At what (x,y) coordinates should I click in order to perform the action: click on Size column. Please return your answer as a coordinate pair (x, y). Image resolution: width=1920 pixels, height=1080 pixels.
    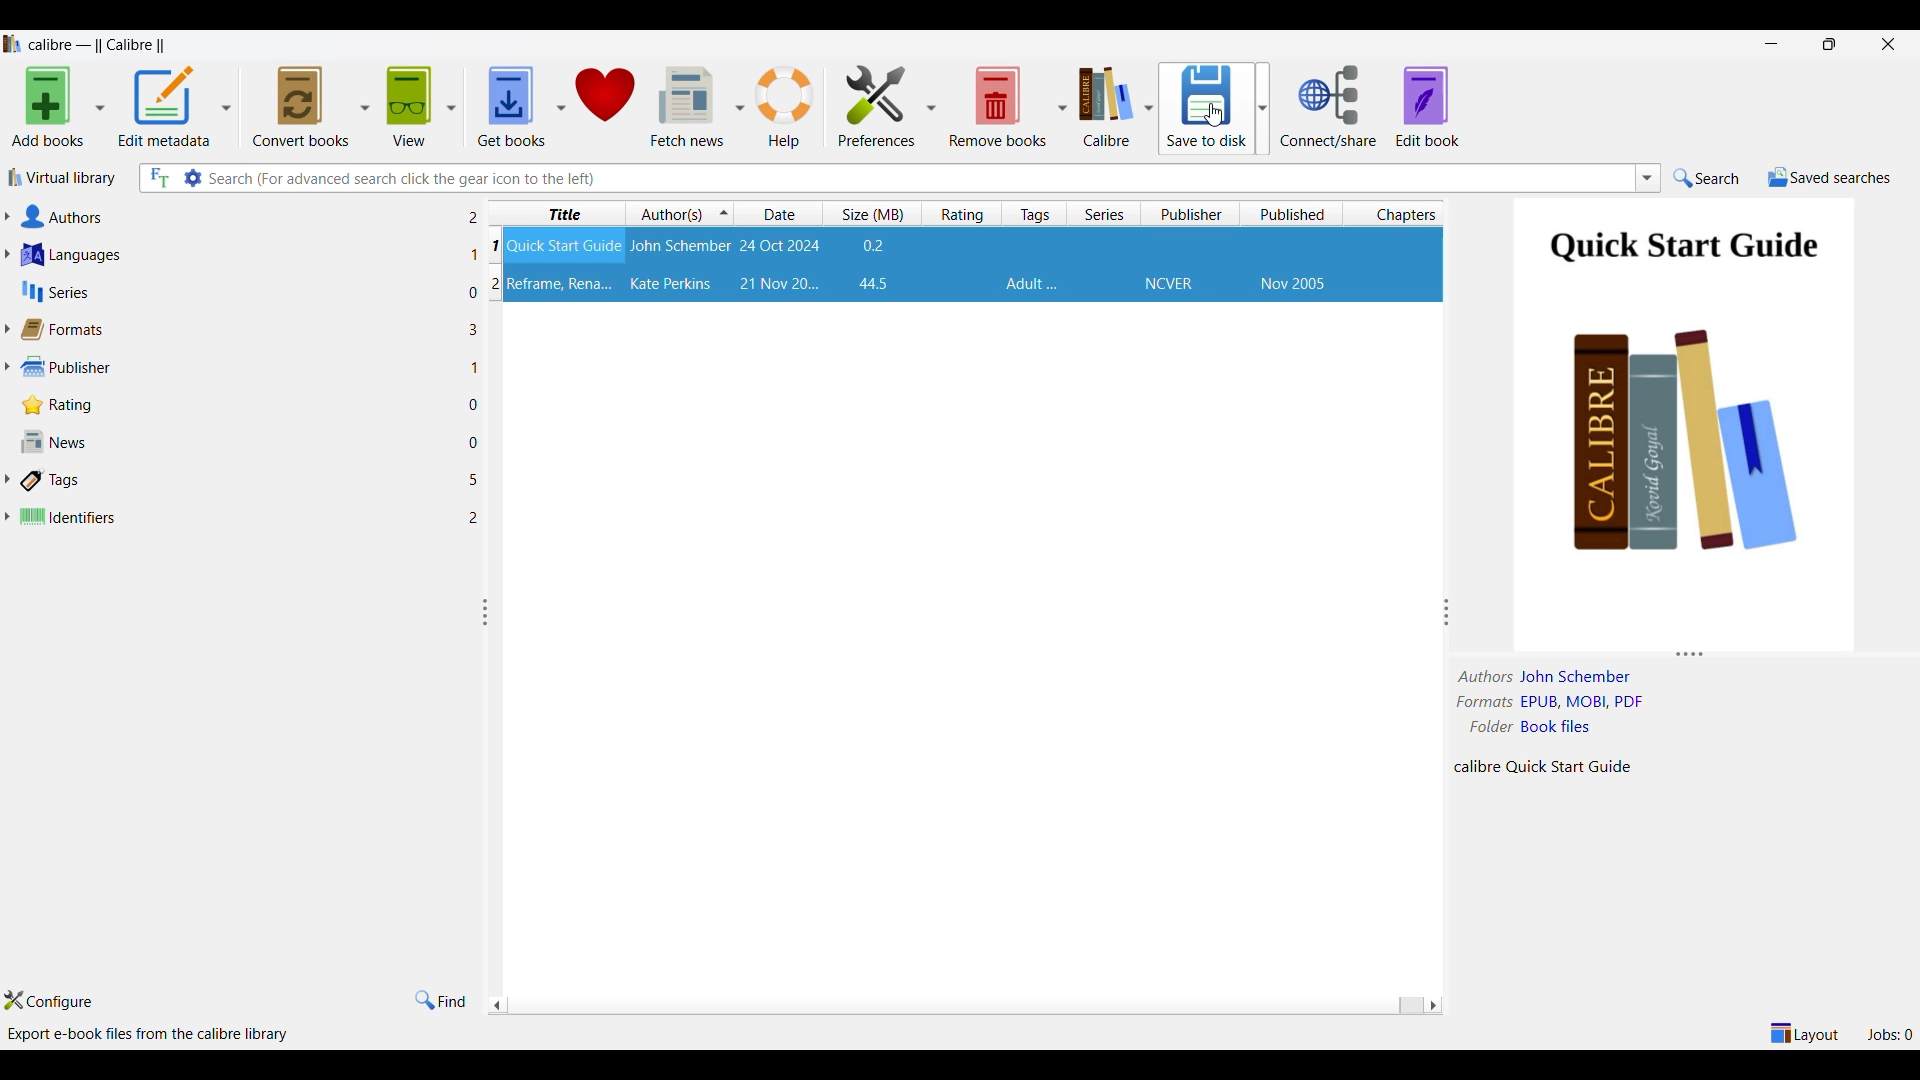
    Looking at the image, I should click on (877, 213).